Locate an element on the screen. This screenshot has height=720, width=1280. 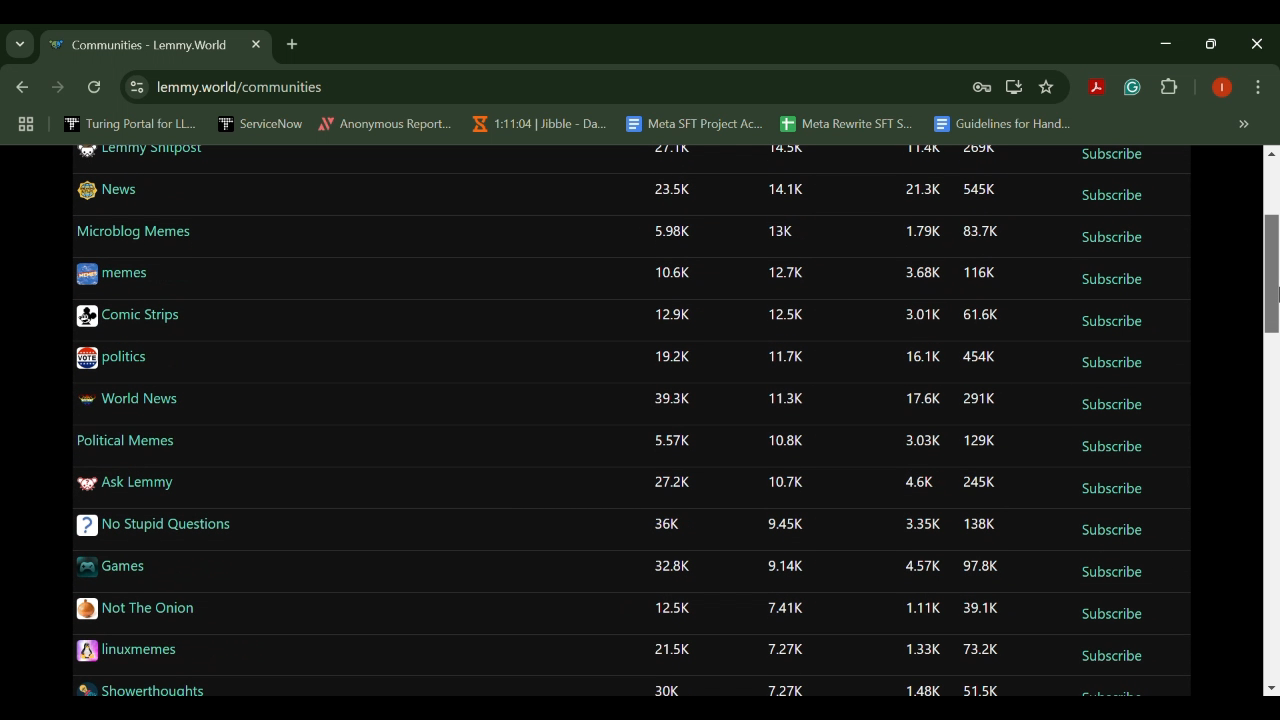
Close Tab is located at coordinates (254, 44).